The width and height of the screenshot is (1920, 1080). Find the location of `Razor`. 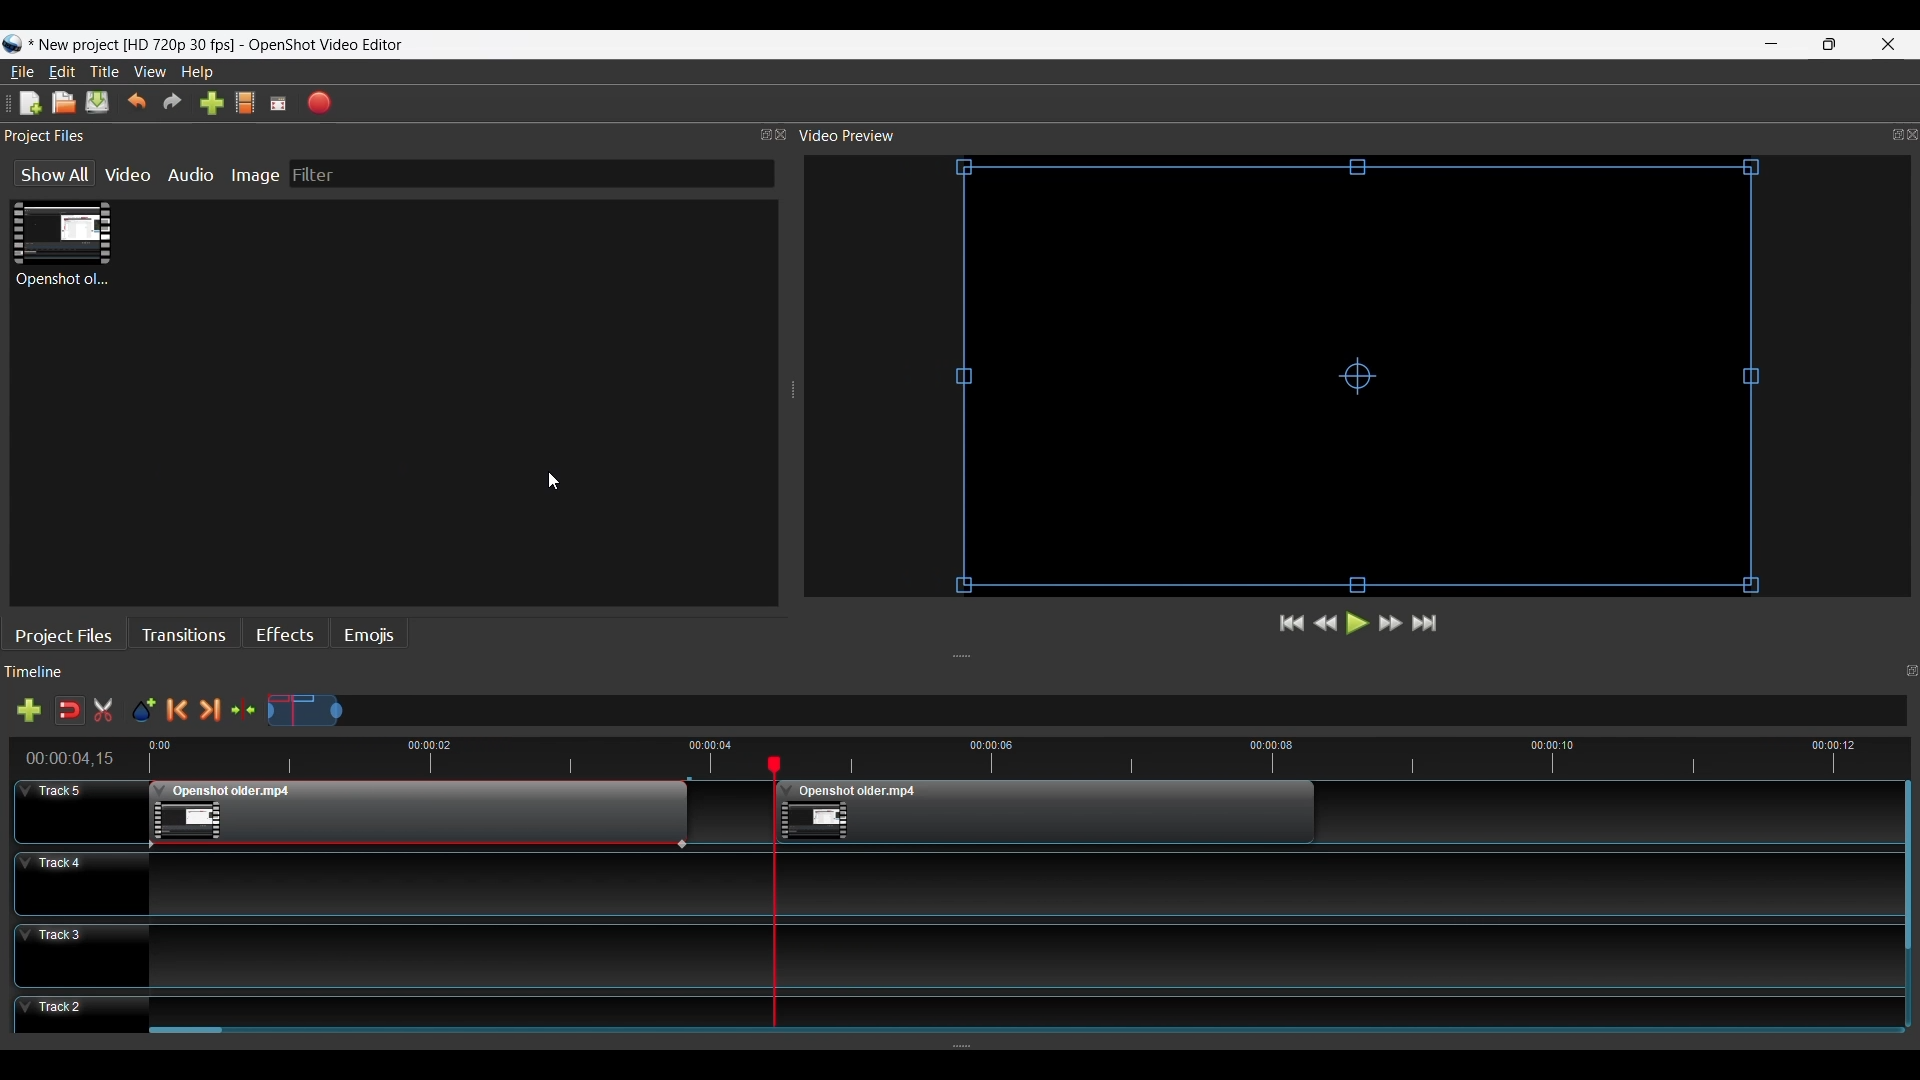

Razor is located at coordinates (106, 712).